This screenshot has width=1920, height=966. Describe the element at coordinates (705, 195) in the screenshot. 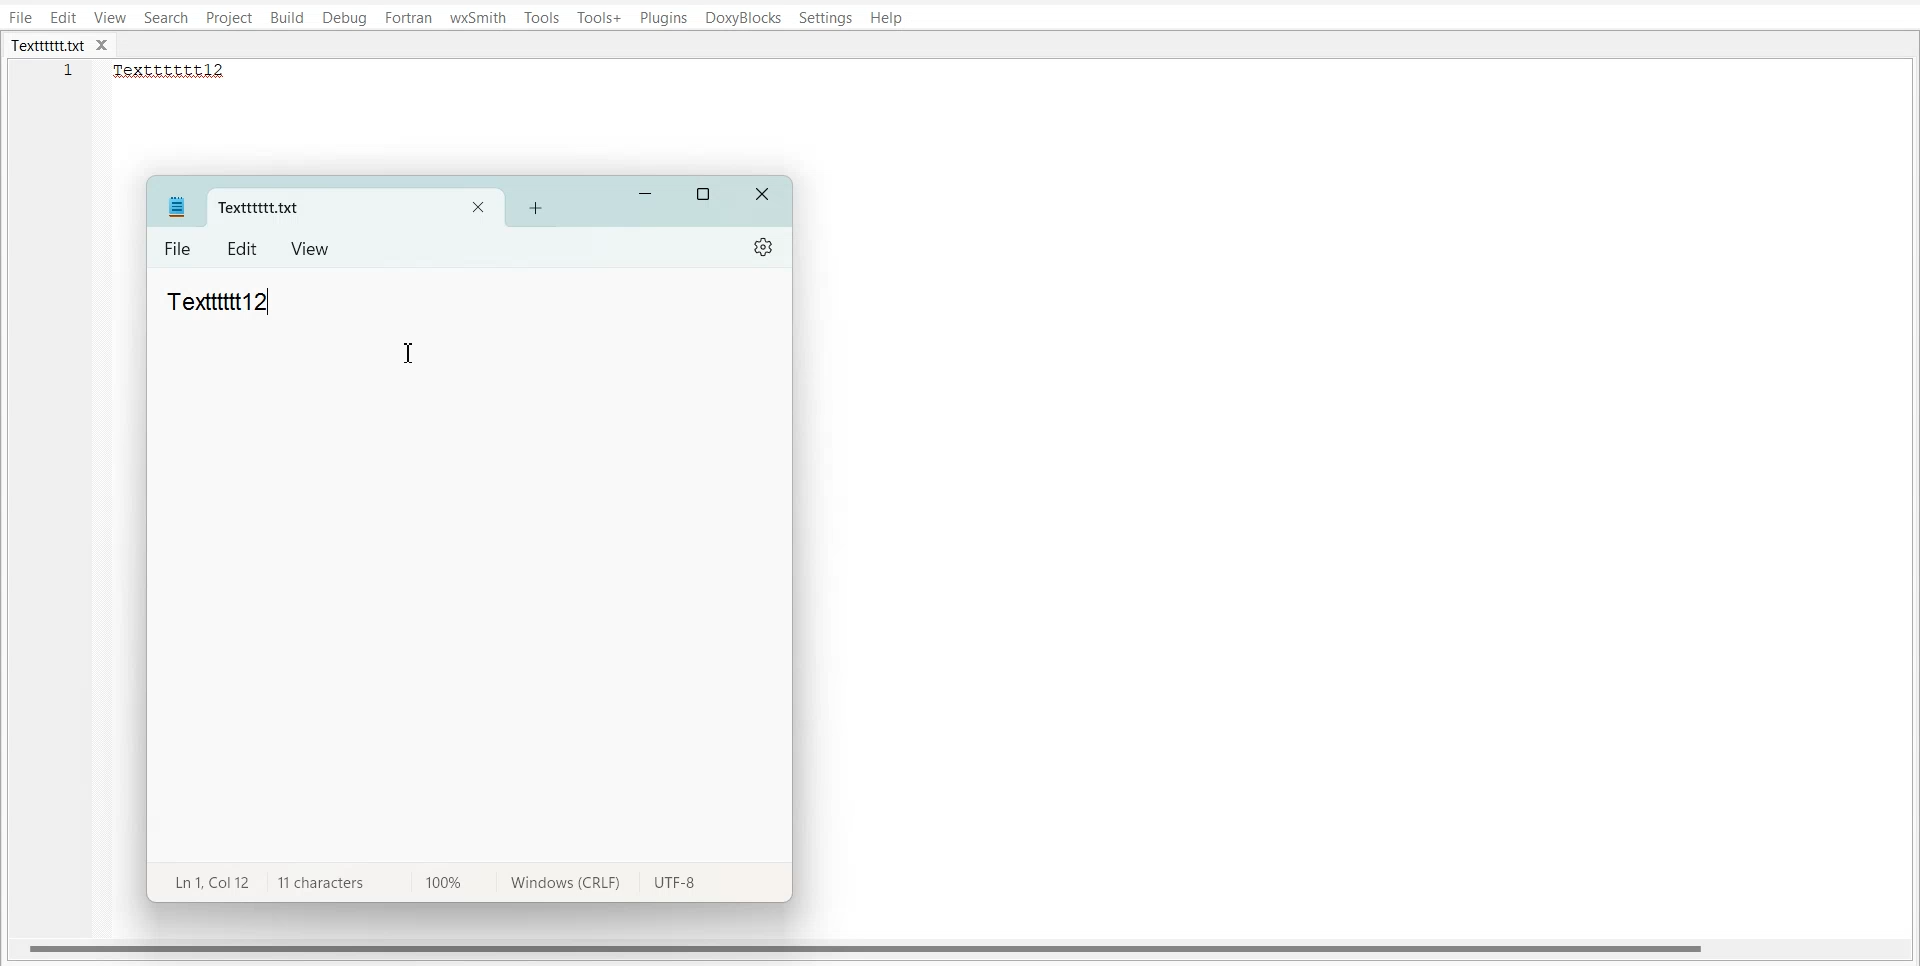

I see `Maximize` at that location.